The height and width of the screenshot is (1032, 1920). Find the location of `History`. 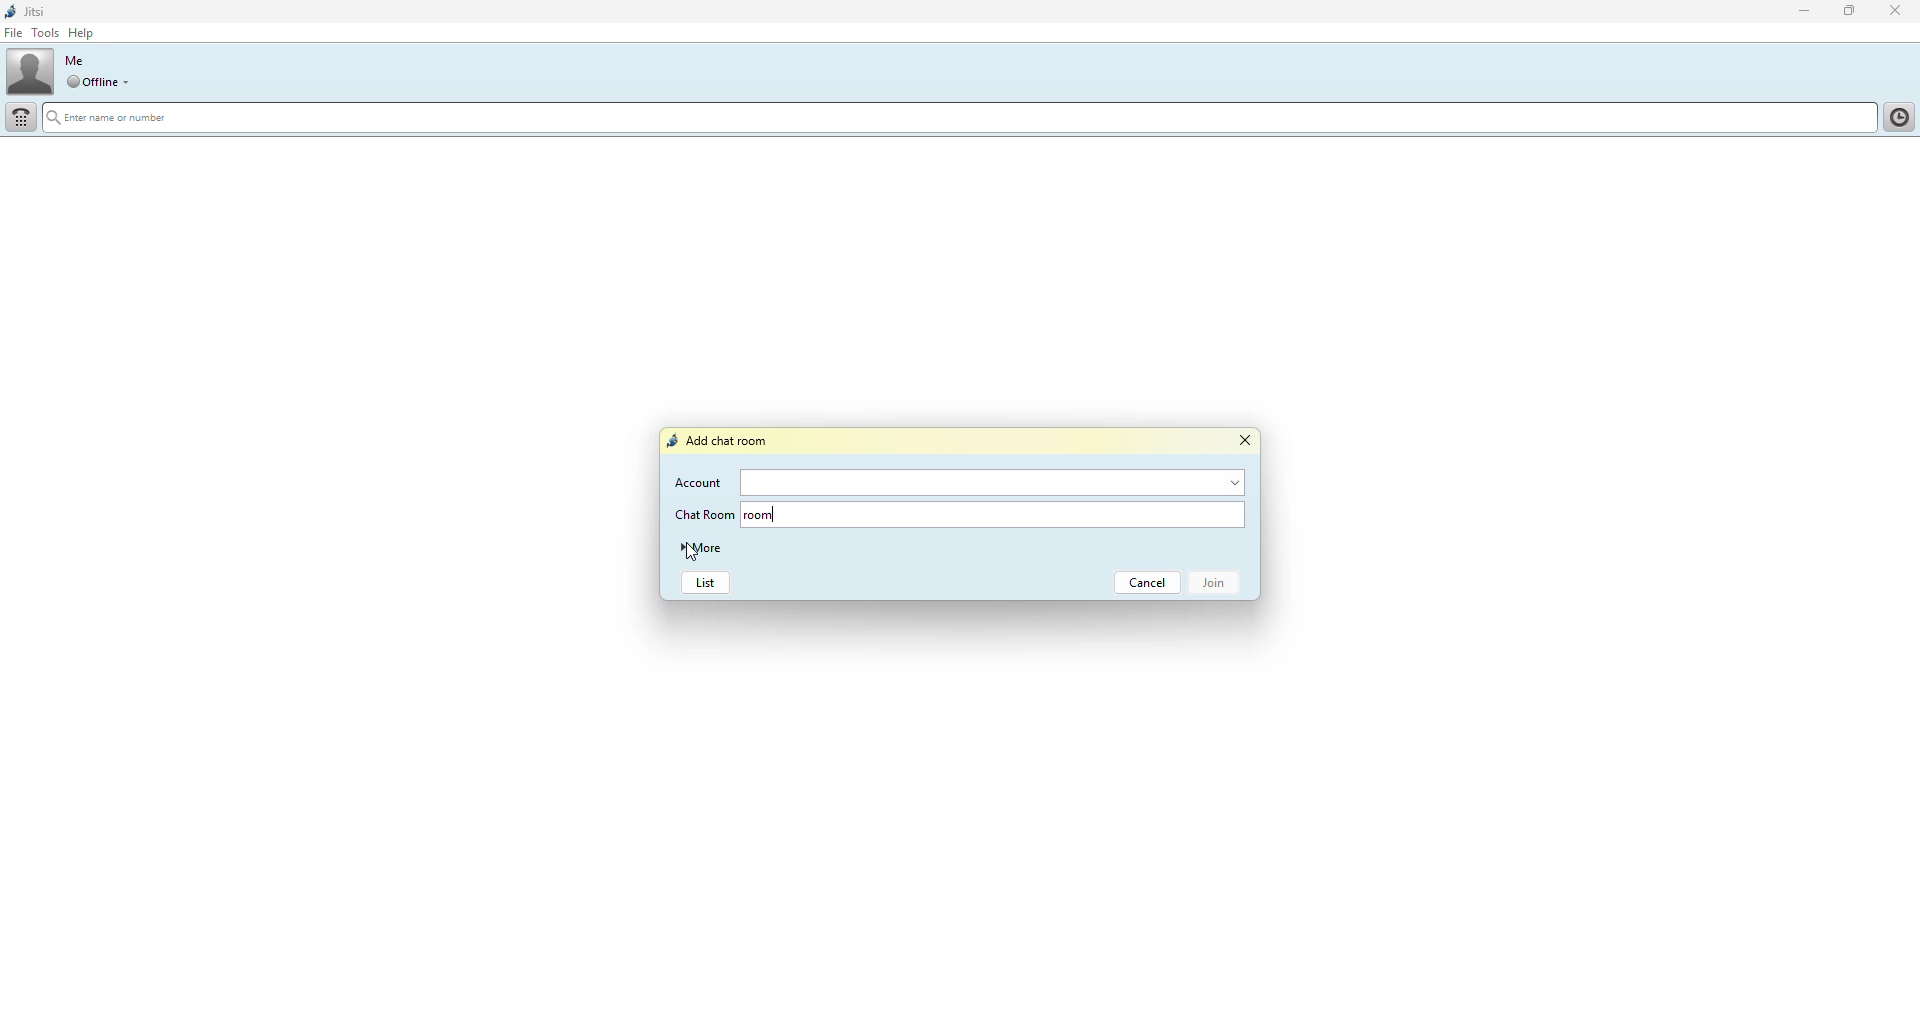

History is located at coordinates (1896, 115).